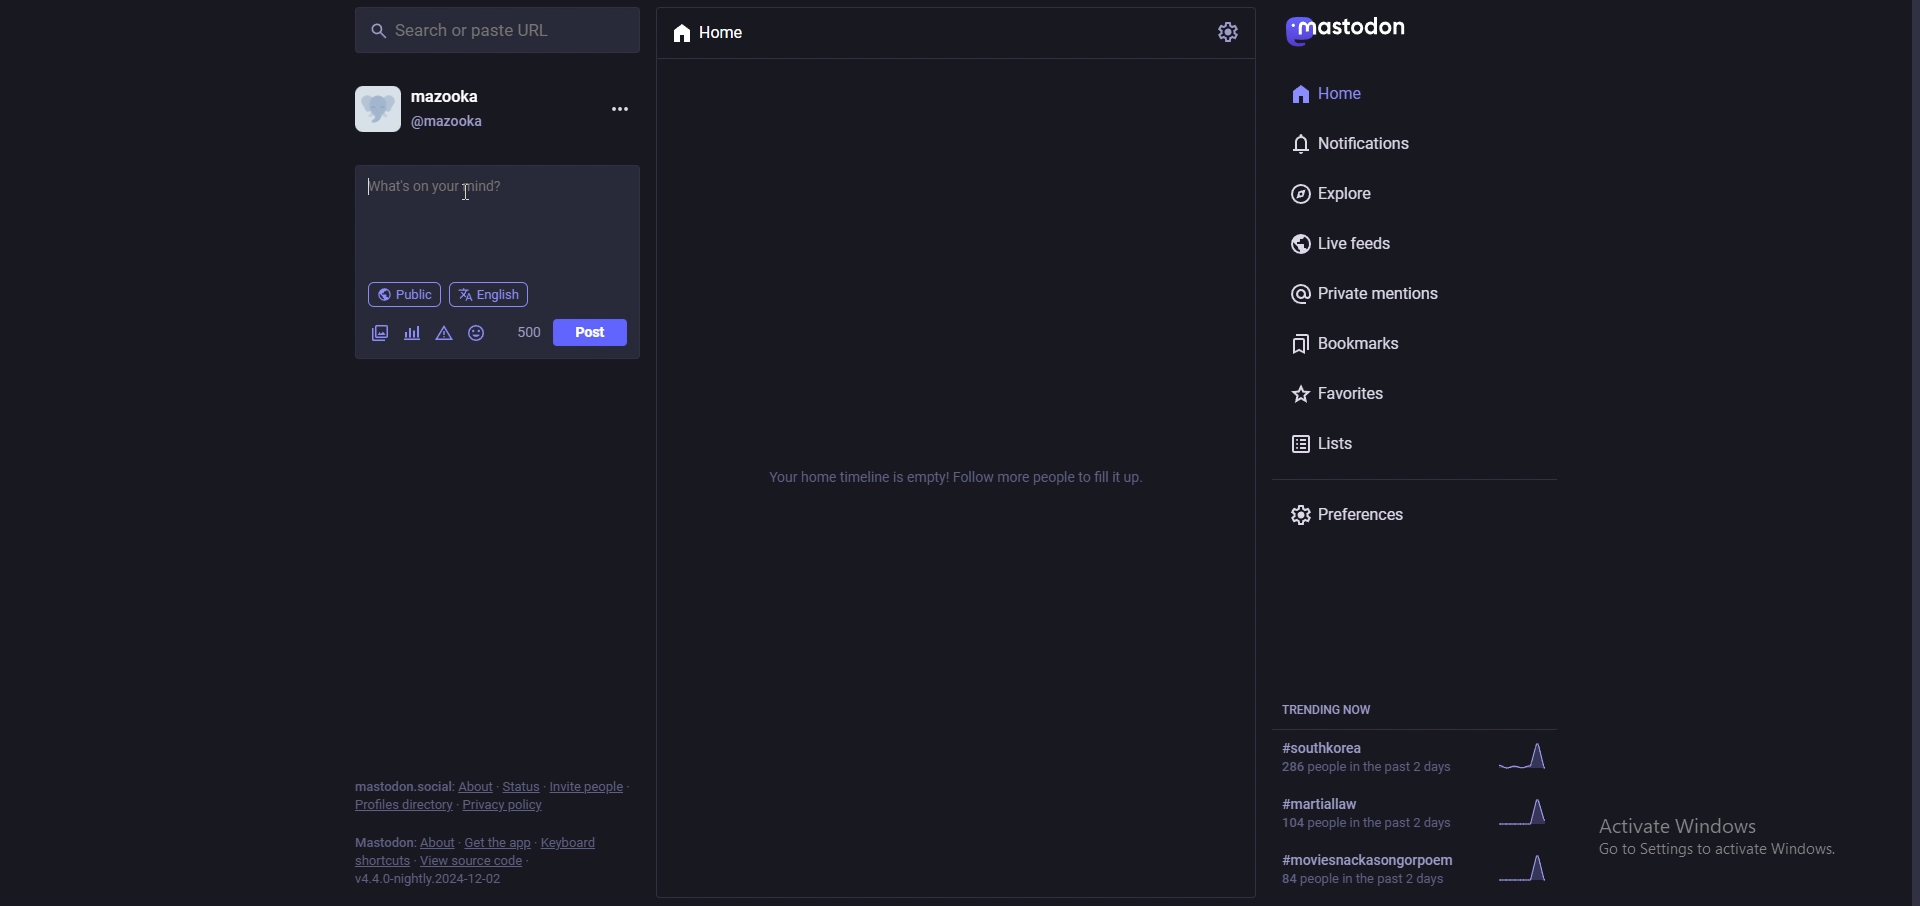 This screenshot has width=1920, height=906. I want to click on Your home timeline is empty! Follow more people to fill it up., so click(955, 478).